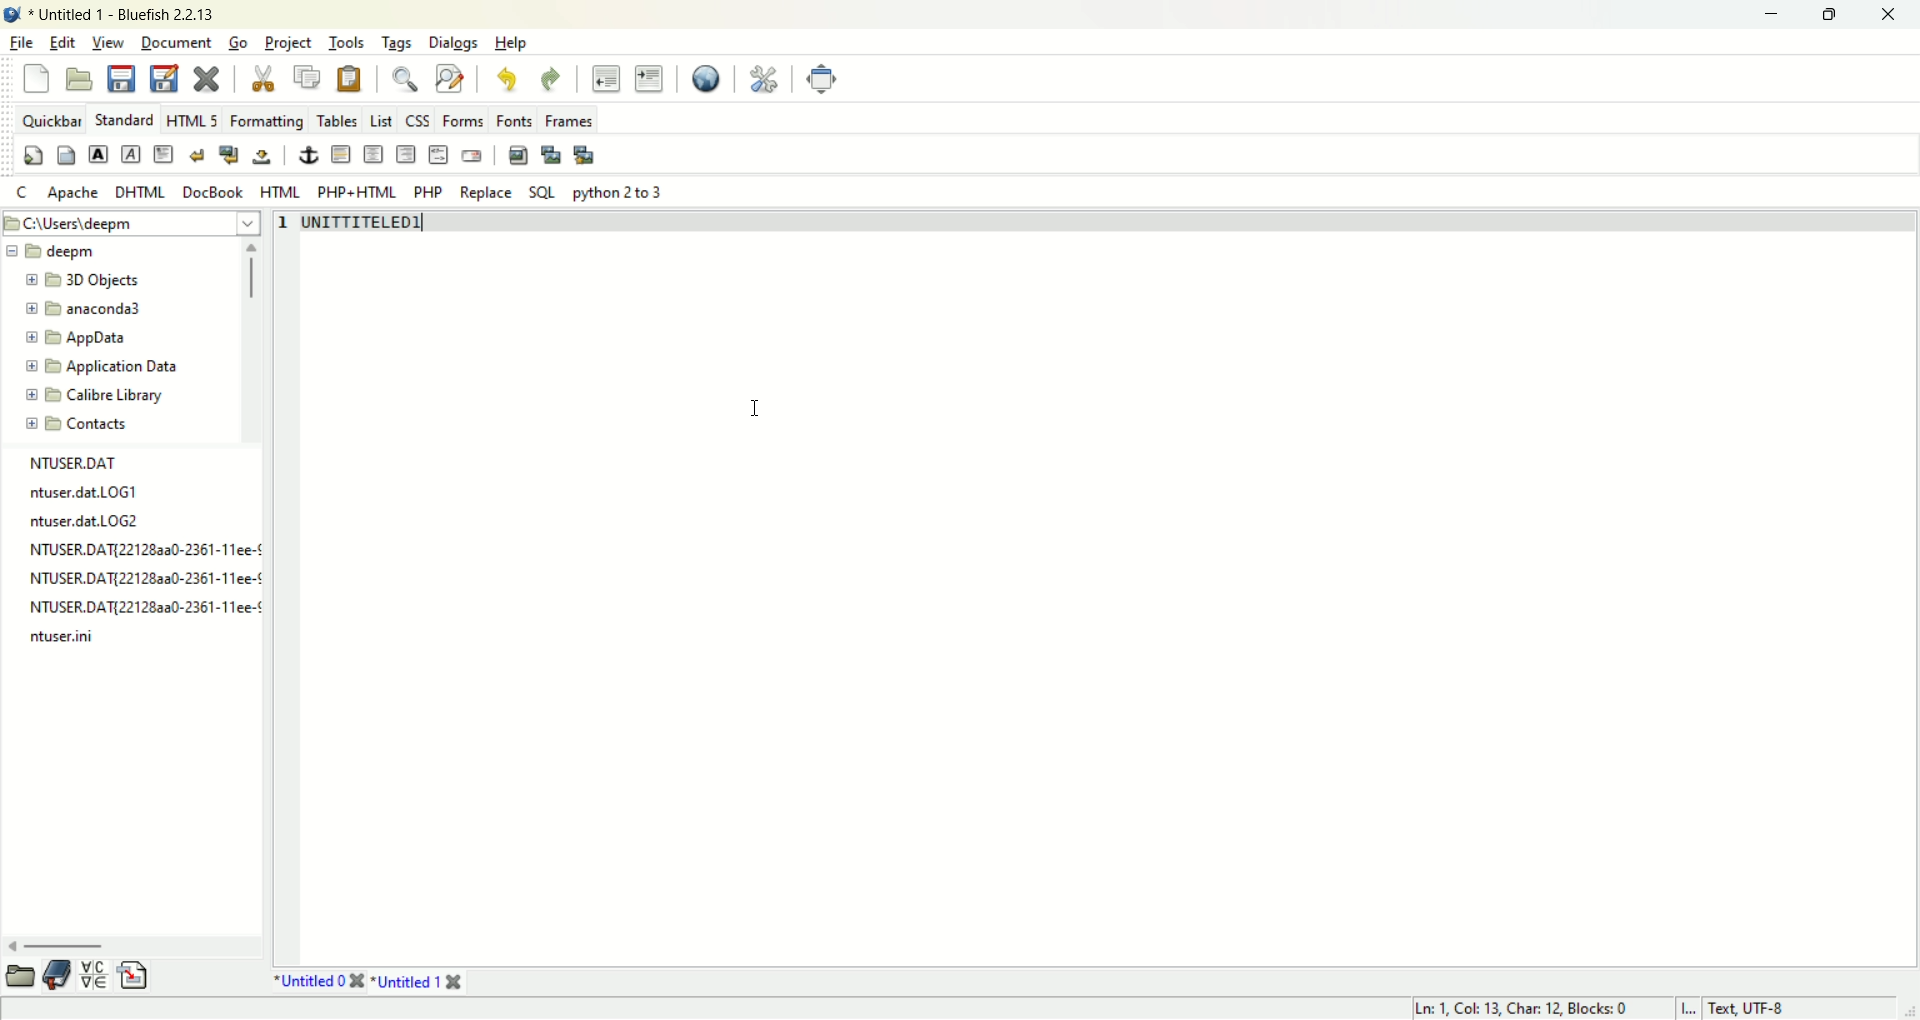 The height and width of the screenshot is (1020, 1920). I want to click on redo, so click(551, 77).